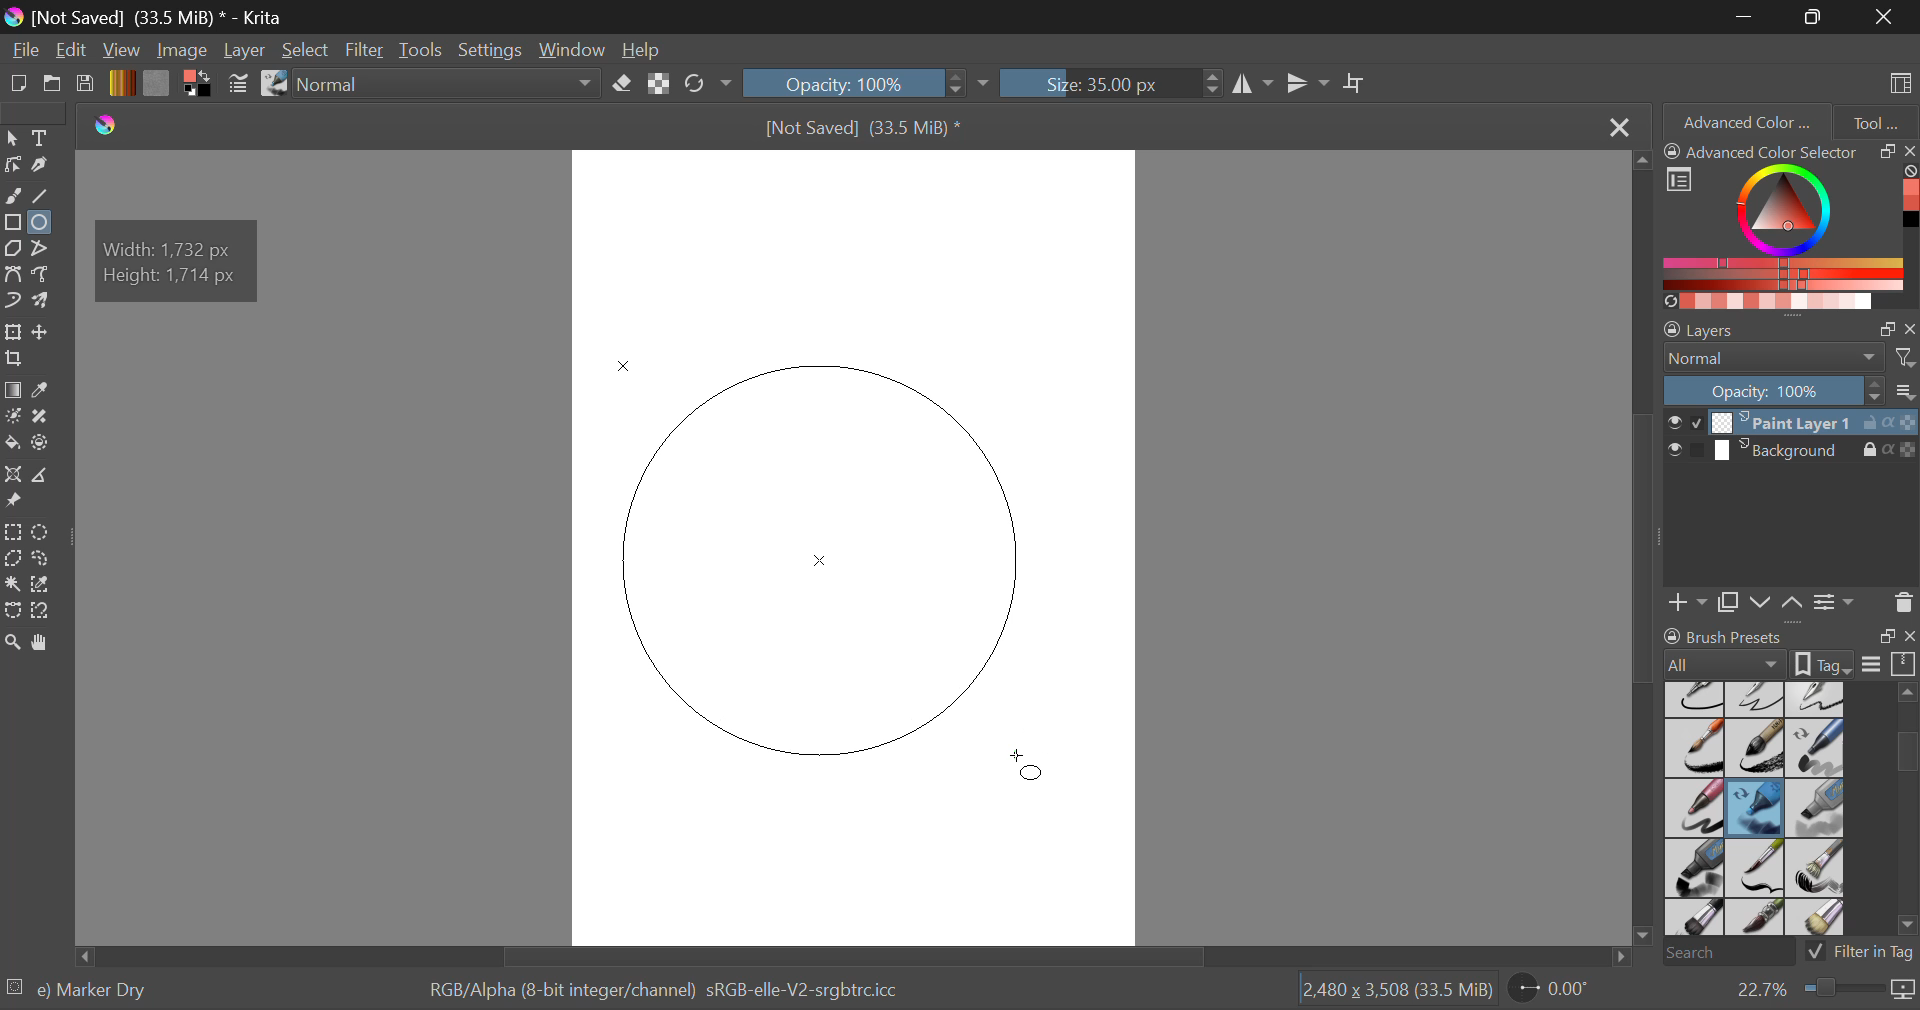 The height and width of the screenshot is (1010, 1920). I want to click on Calligraphic Tool, so click(44, 165).